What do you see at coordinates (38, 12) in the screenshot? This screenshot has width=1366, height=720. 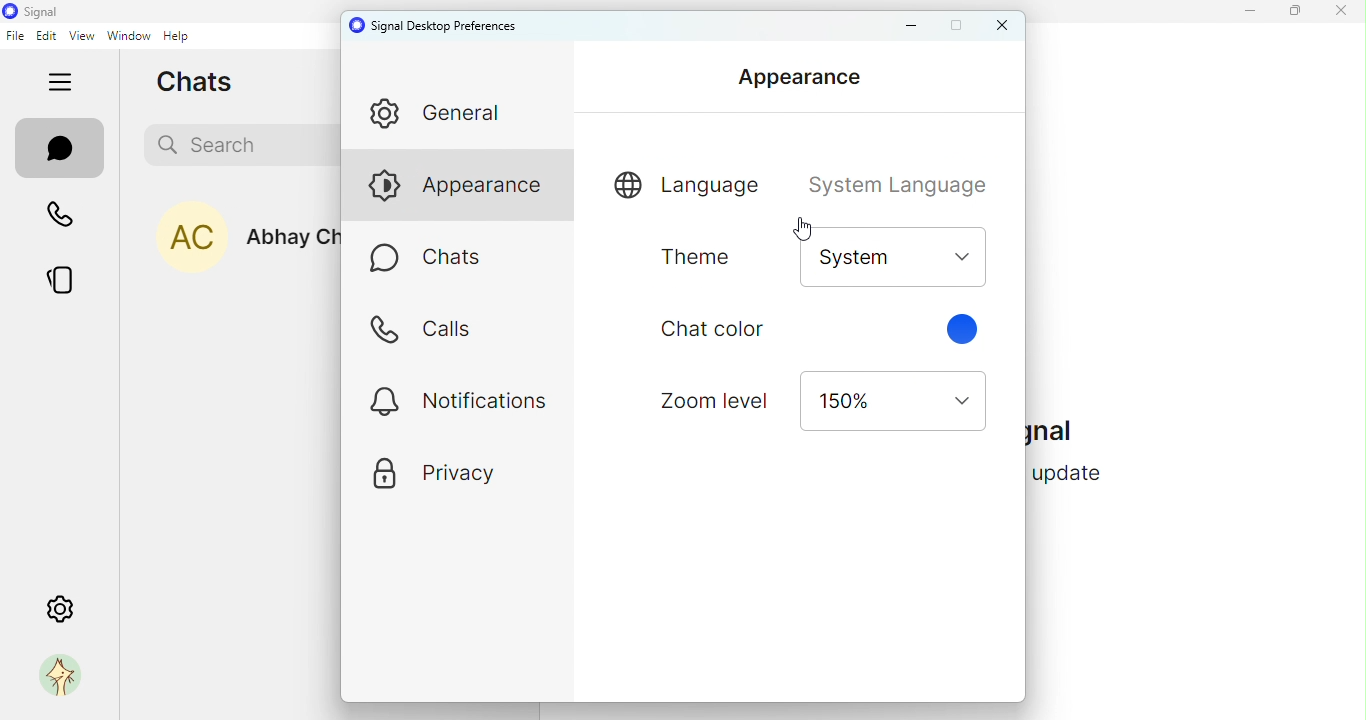 I see `icon` at bounding box center [38, 12].